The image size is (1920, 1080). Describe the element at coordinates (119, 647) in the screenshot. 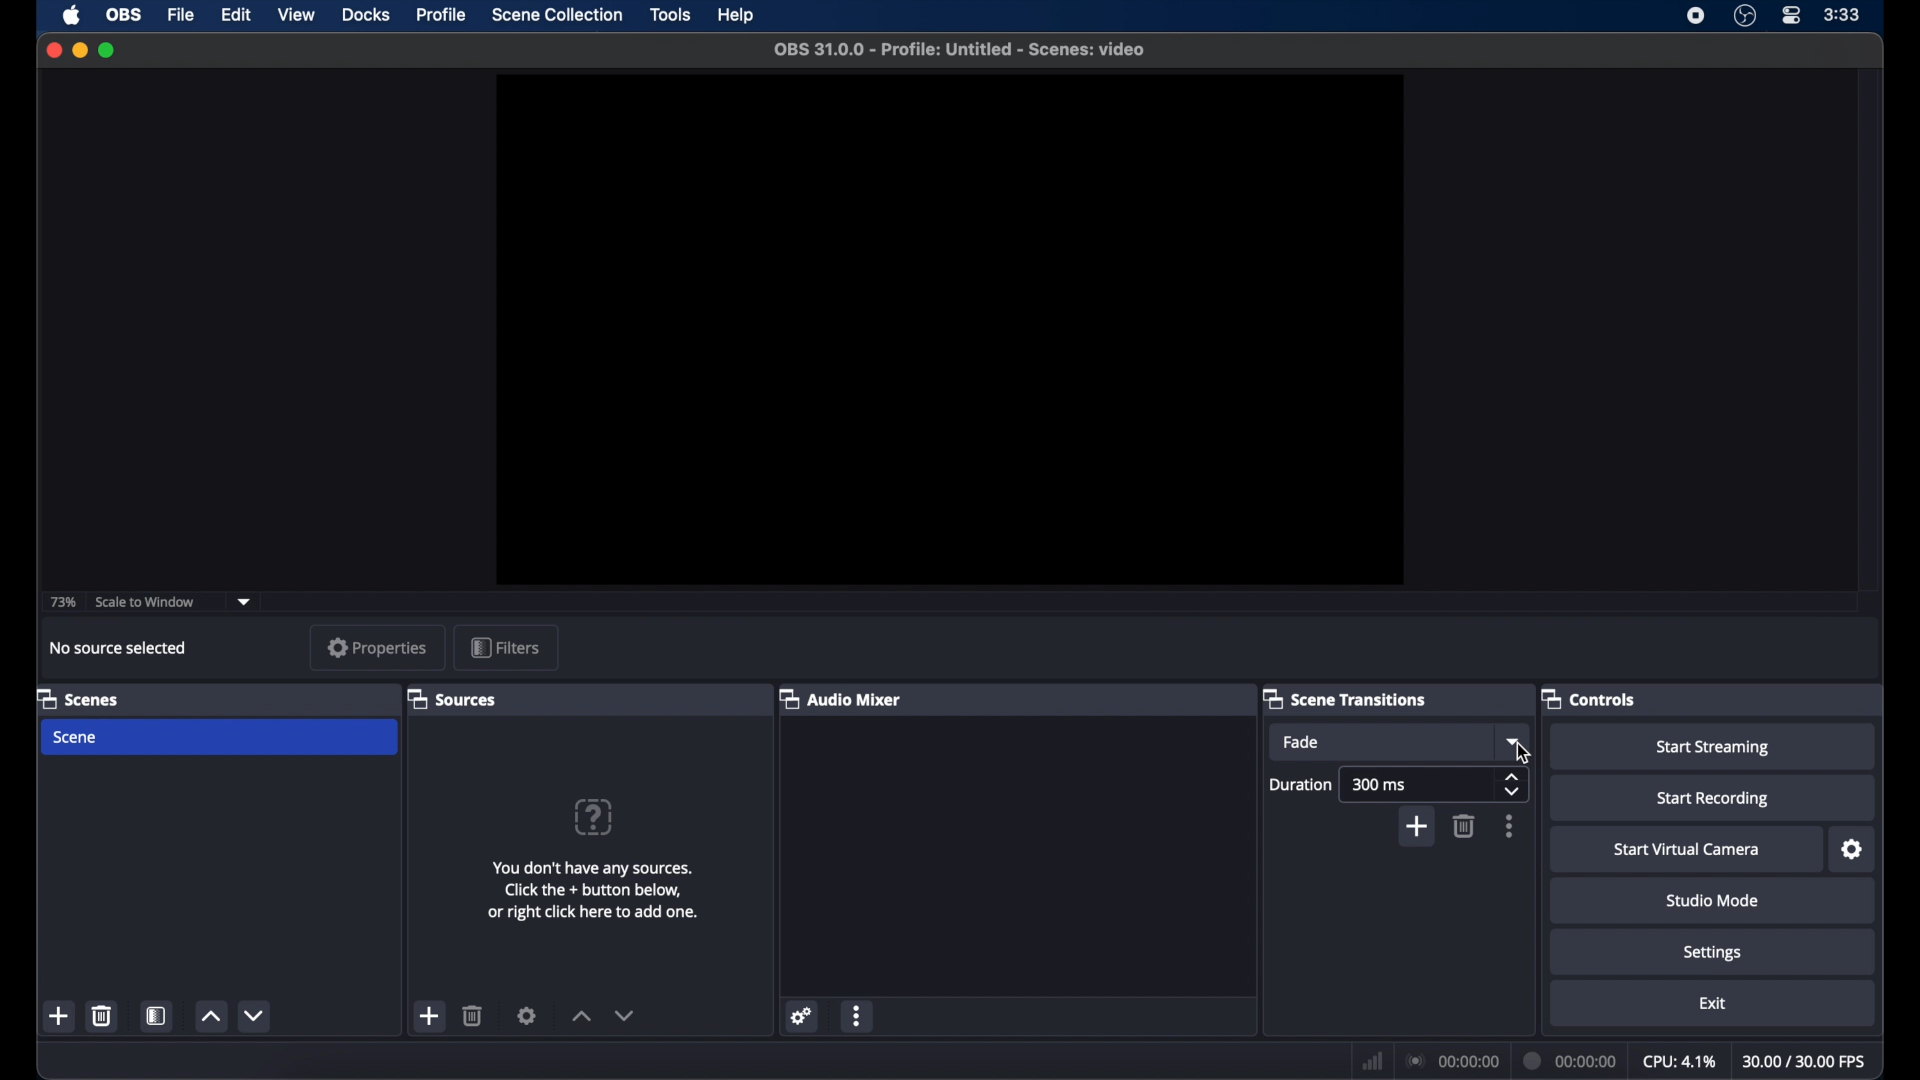

I see `no source selected` at that location.